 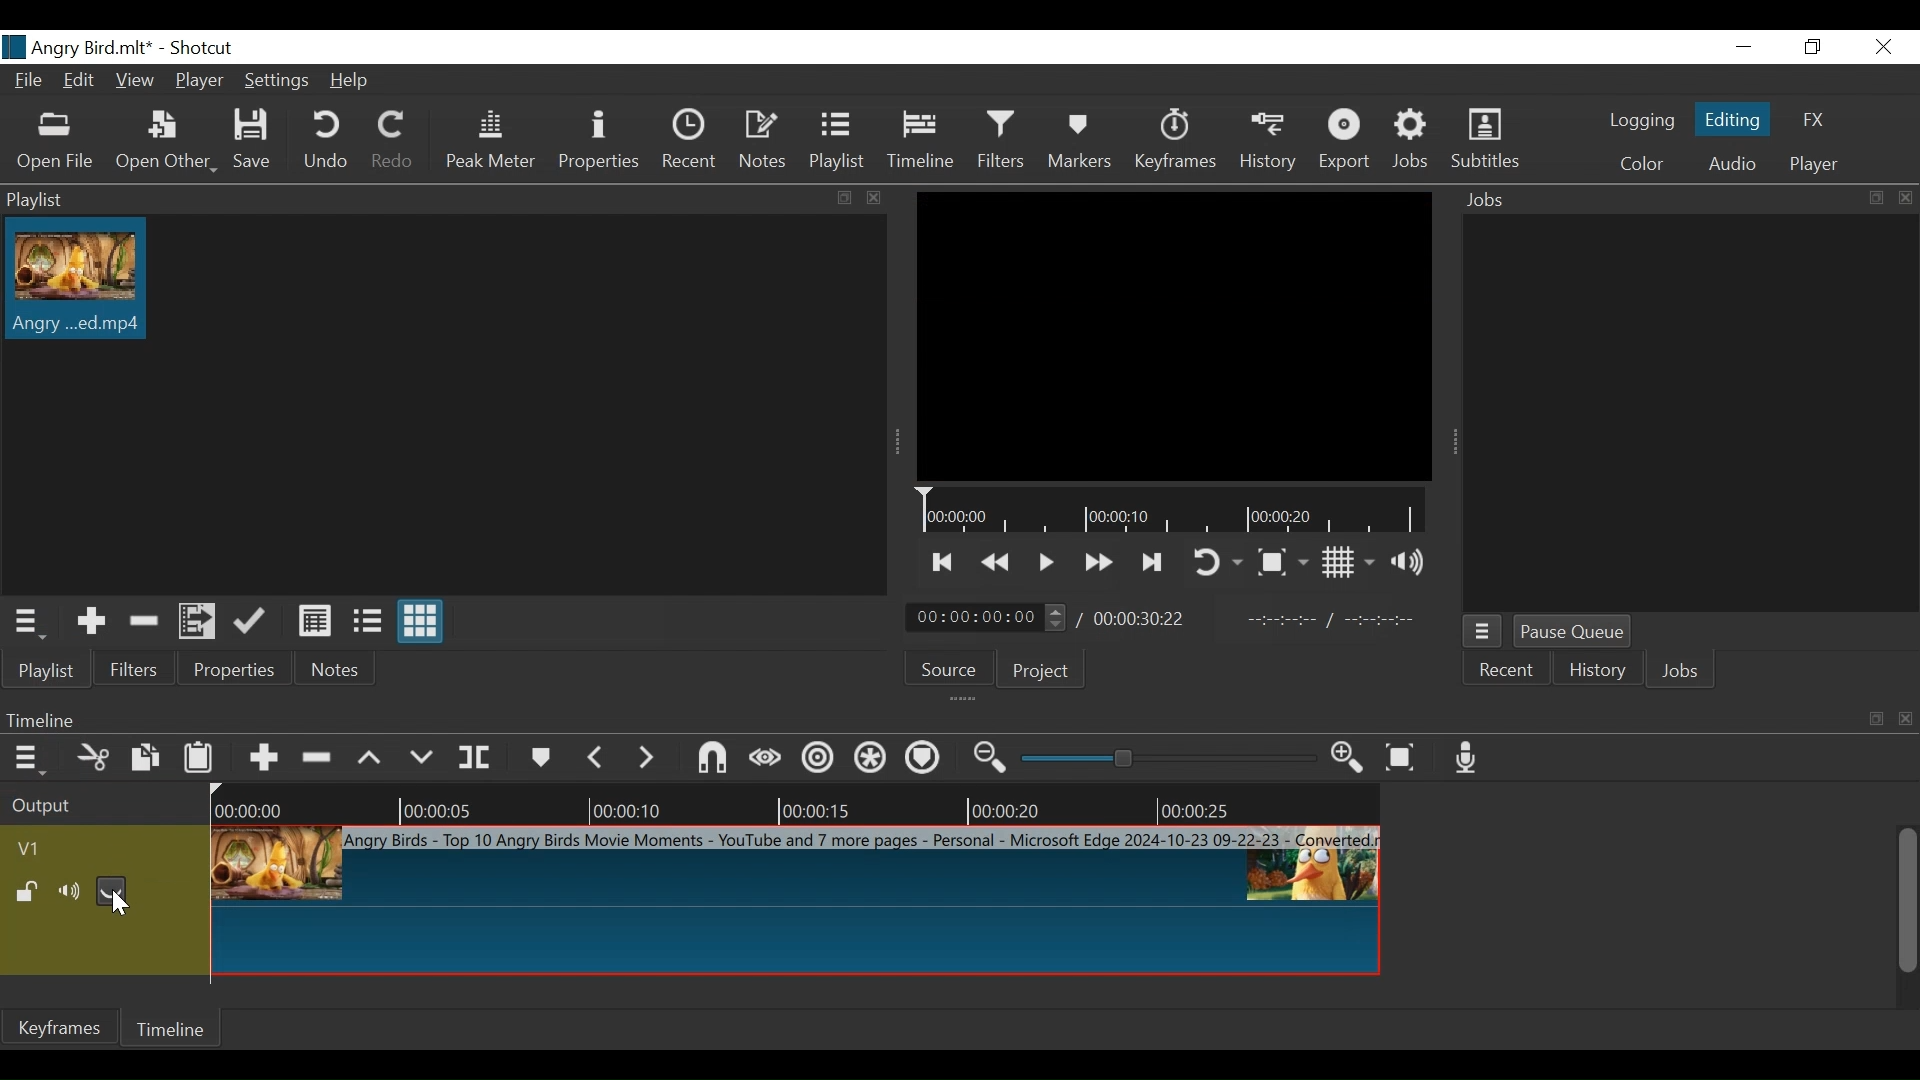 What do you see at coordinates (135, 666) in the screenshot?
I see `Filters` at bounding box center [135, 666].